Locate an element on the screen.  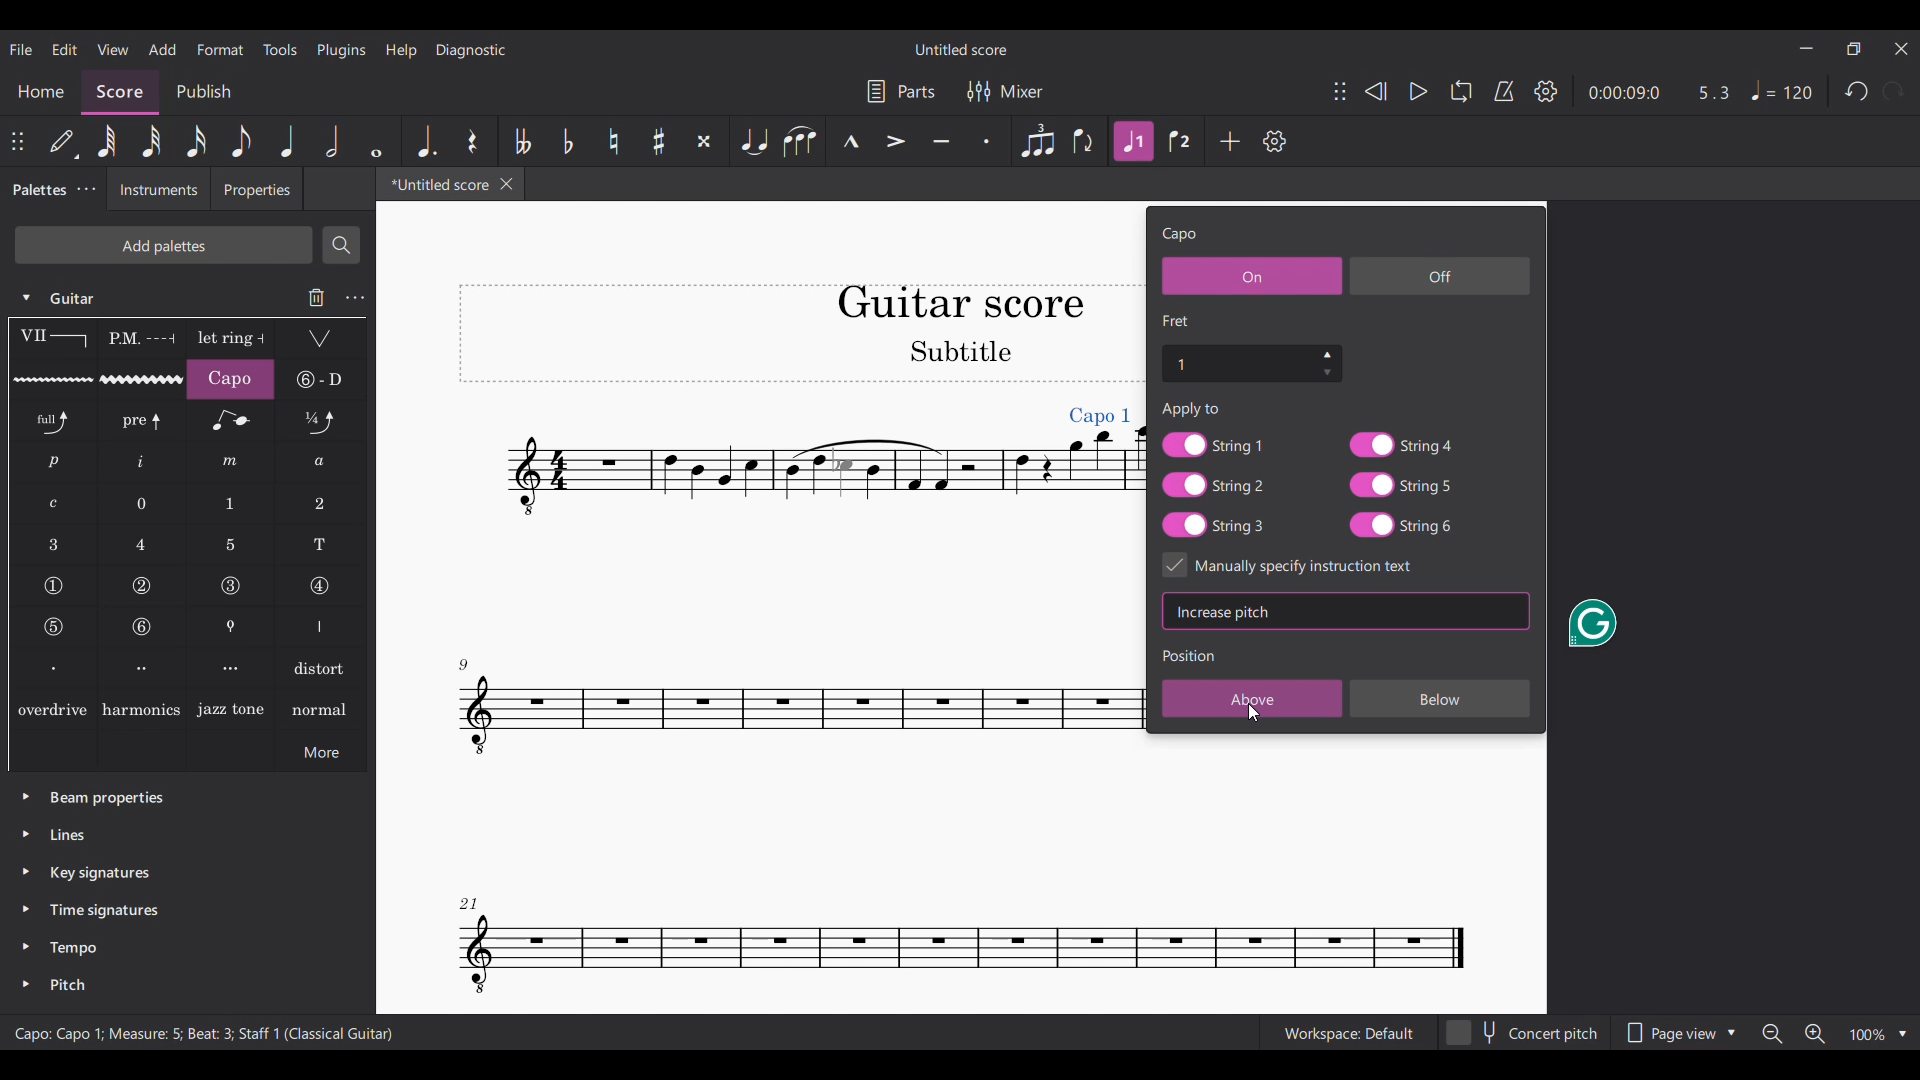
Setting title is located at coordinates (1180, 235).